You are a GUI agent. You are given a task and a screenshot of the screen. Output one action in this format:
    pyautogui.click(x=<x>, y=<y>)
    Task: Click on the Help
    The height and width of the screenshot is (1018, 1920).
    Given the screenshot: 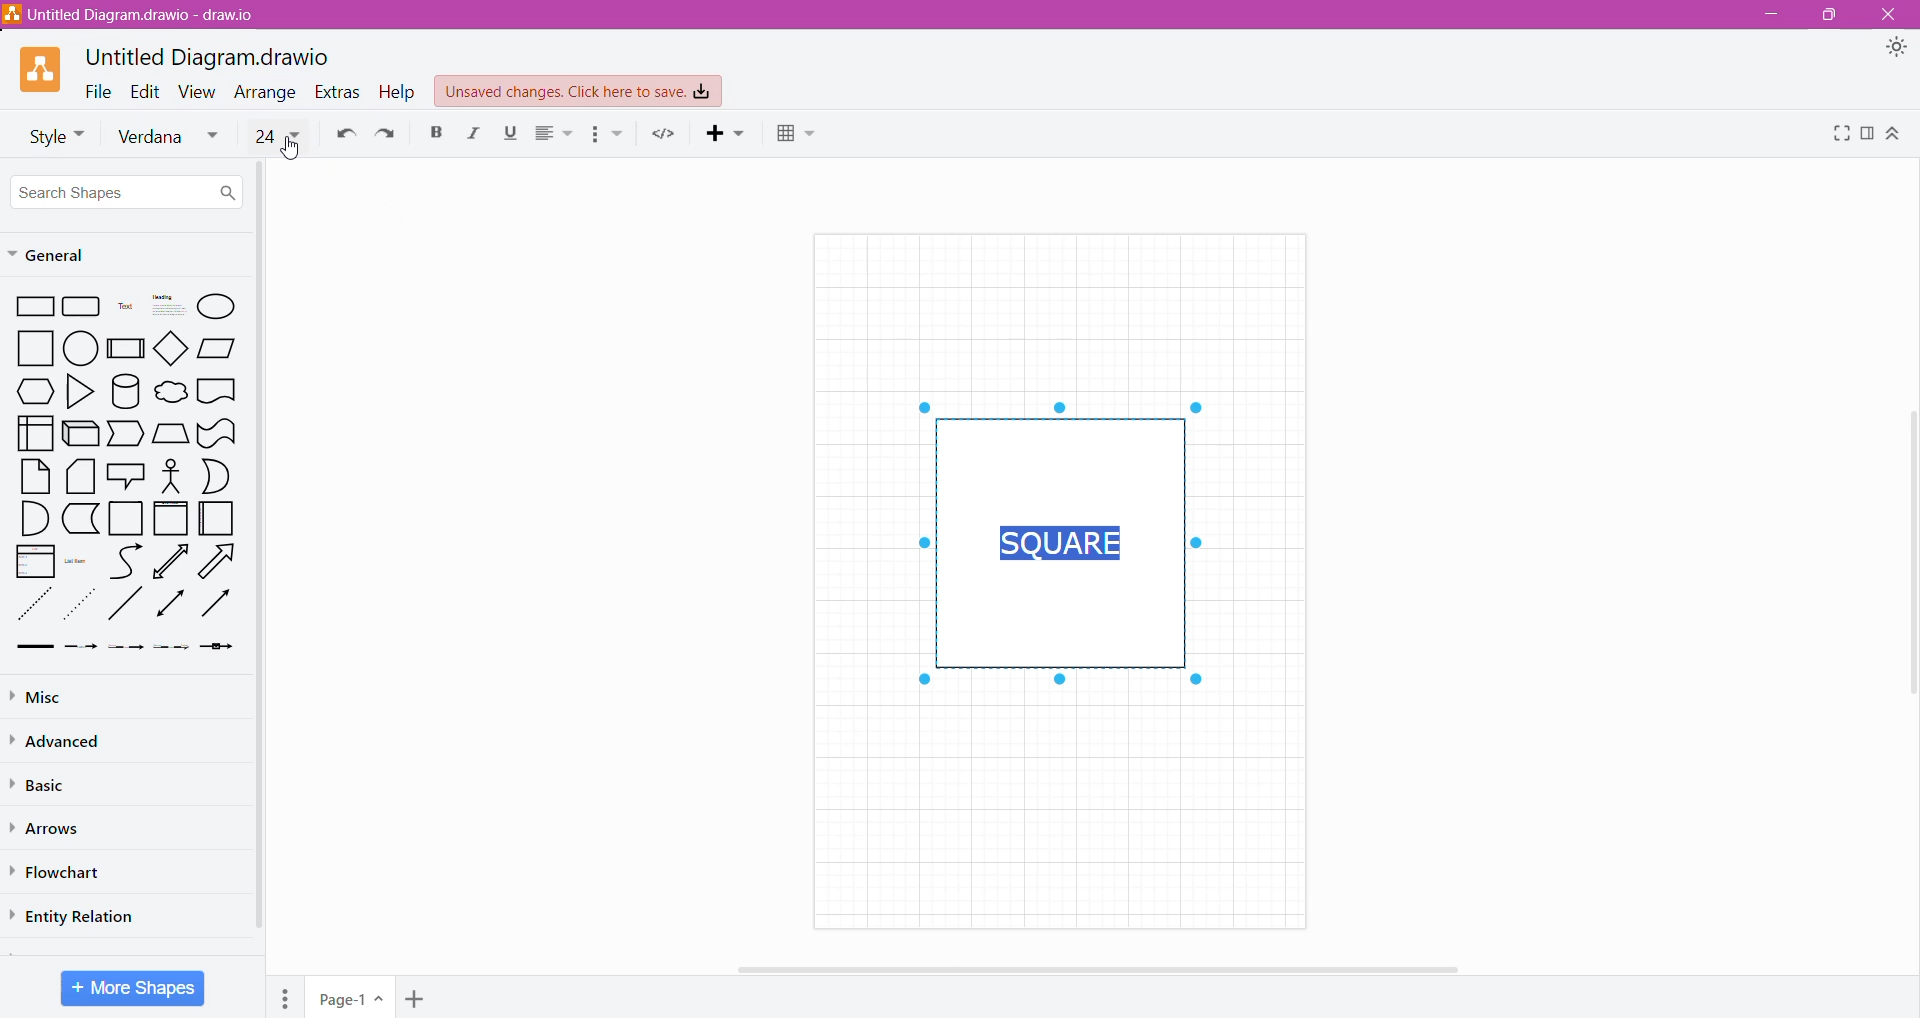 What is the action you would take?
    pyautogui.click(x=398, y=93)
    